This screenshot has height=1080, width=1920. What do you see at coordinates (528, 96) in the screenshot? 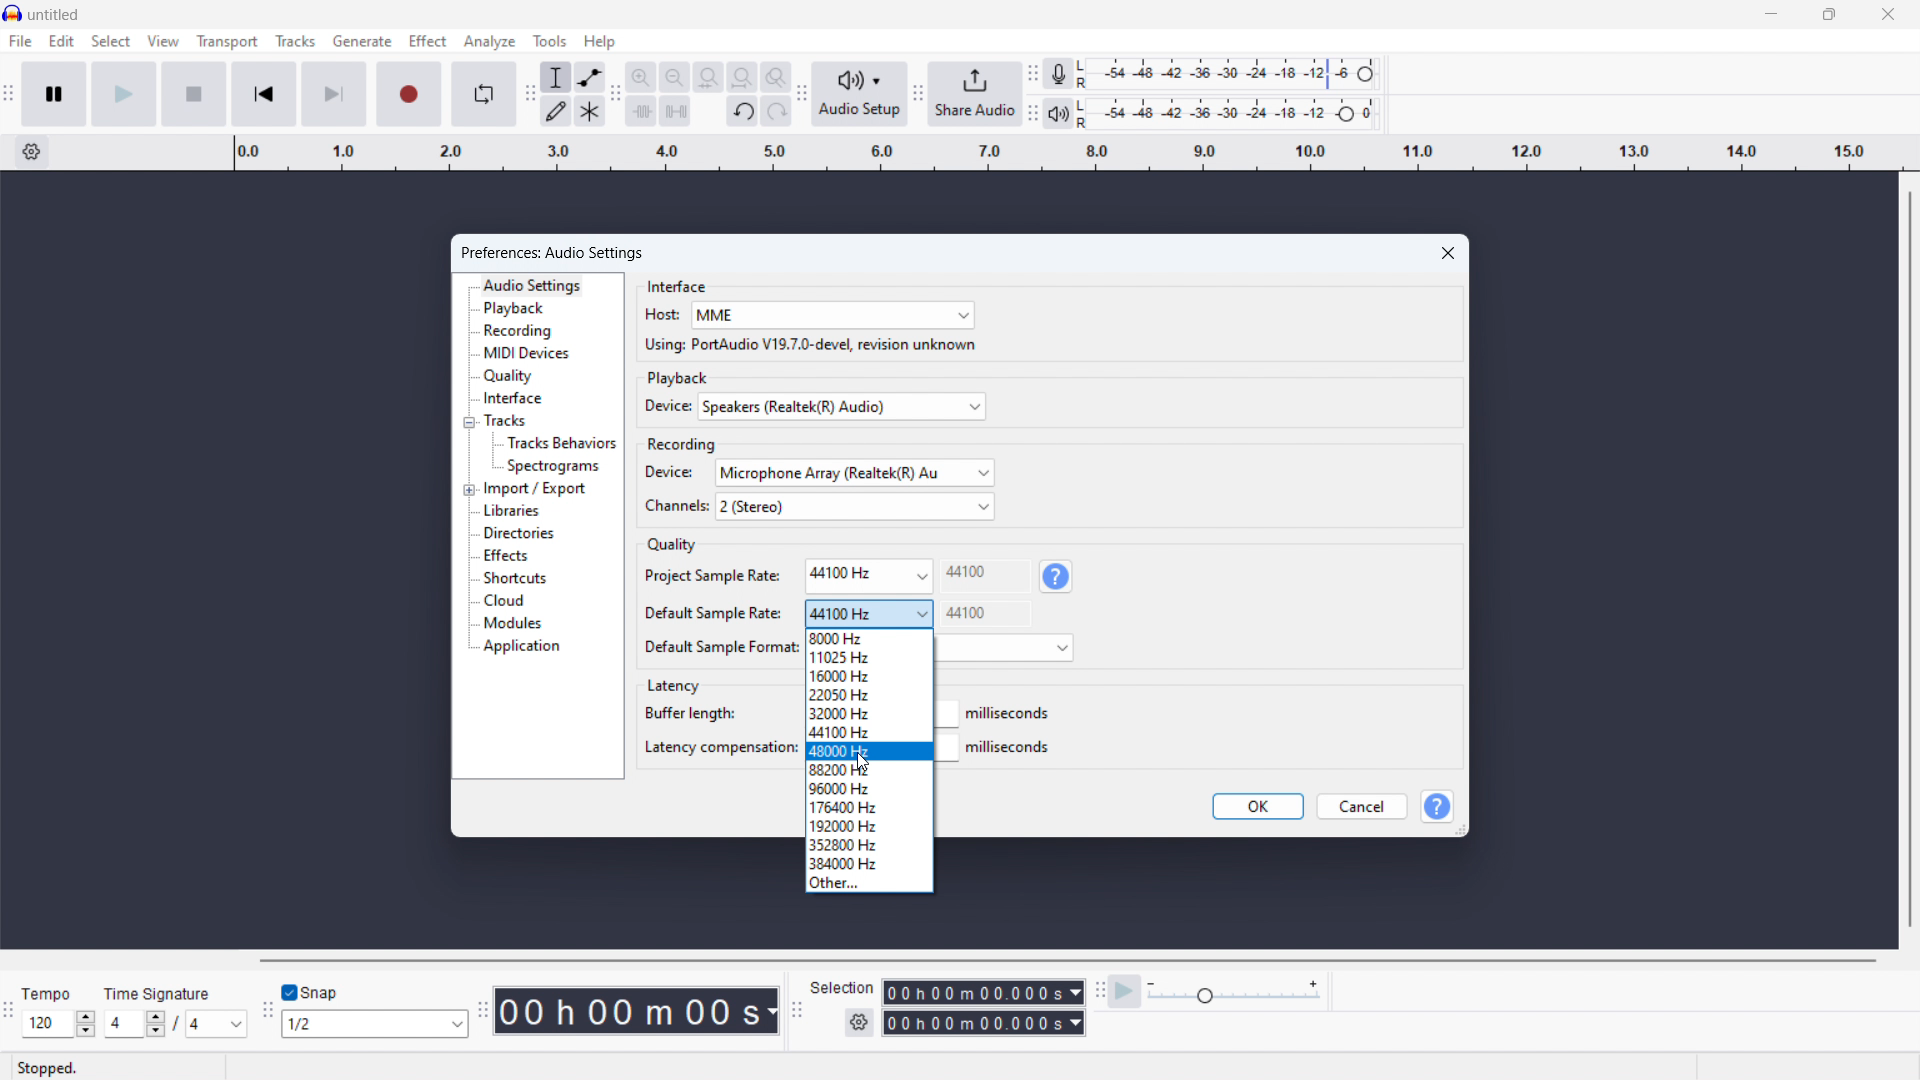
I see `tools toolbar` at bounding box center [528, 96].